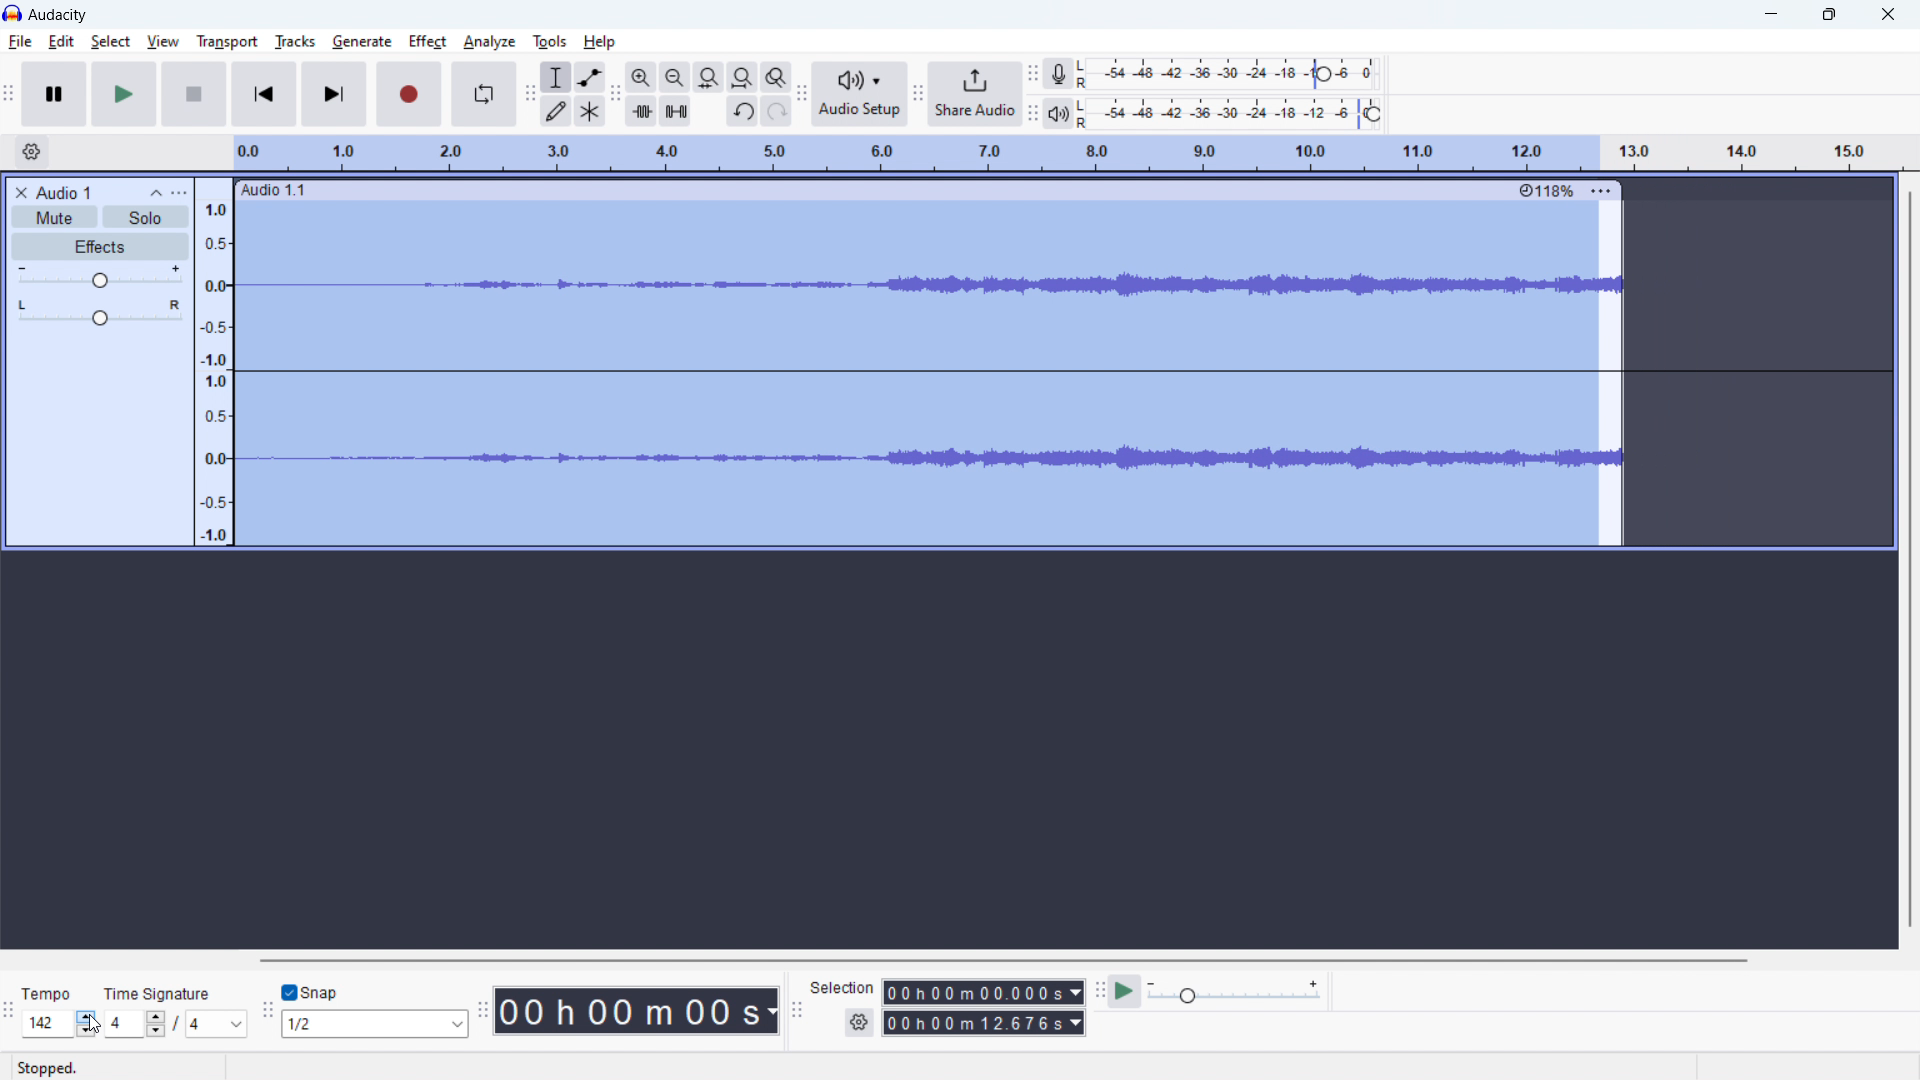 This screenshot has height=1080, width=1920. I want to click on waveform, so click(1059, 285).